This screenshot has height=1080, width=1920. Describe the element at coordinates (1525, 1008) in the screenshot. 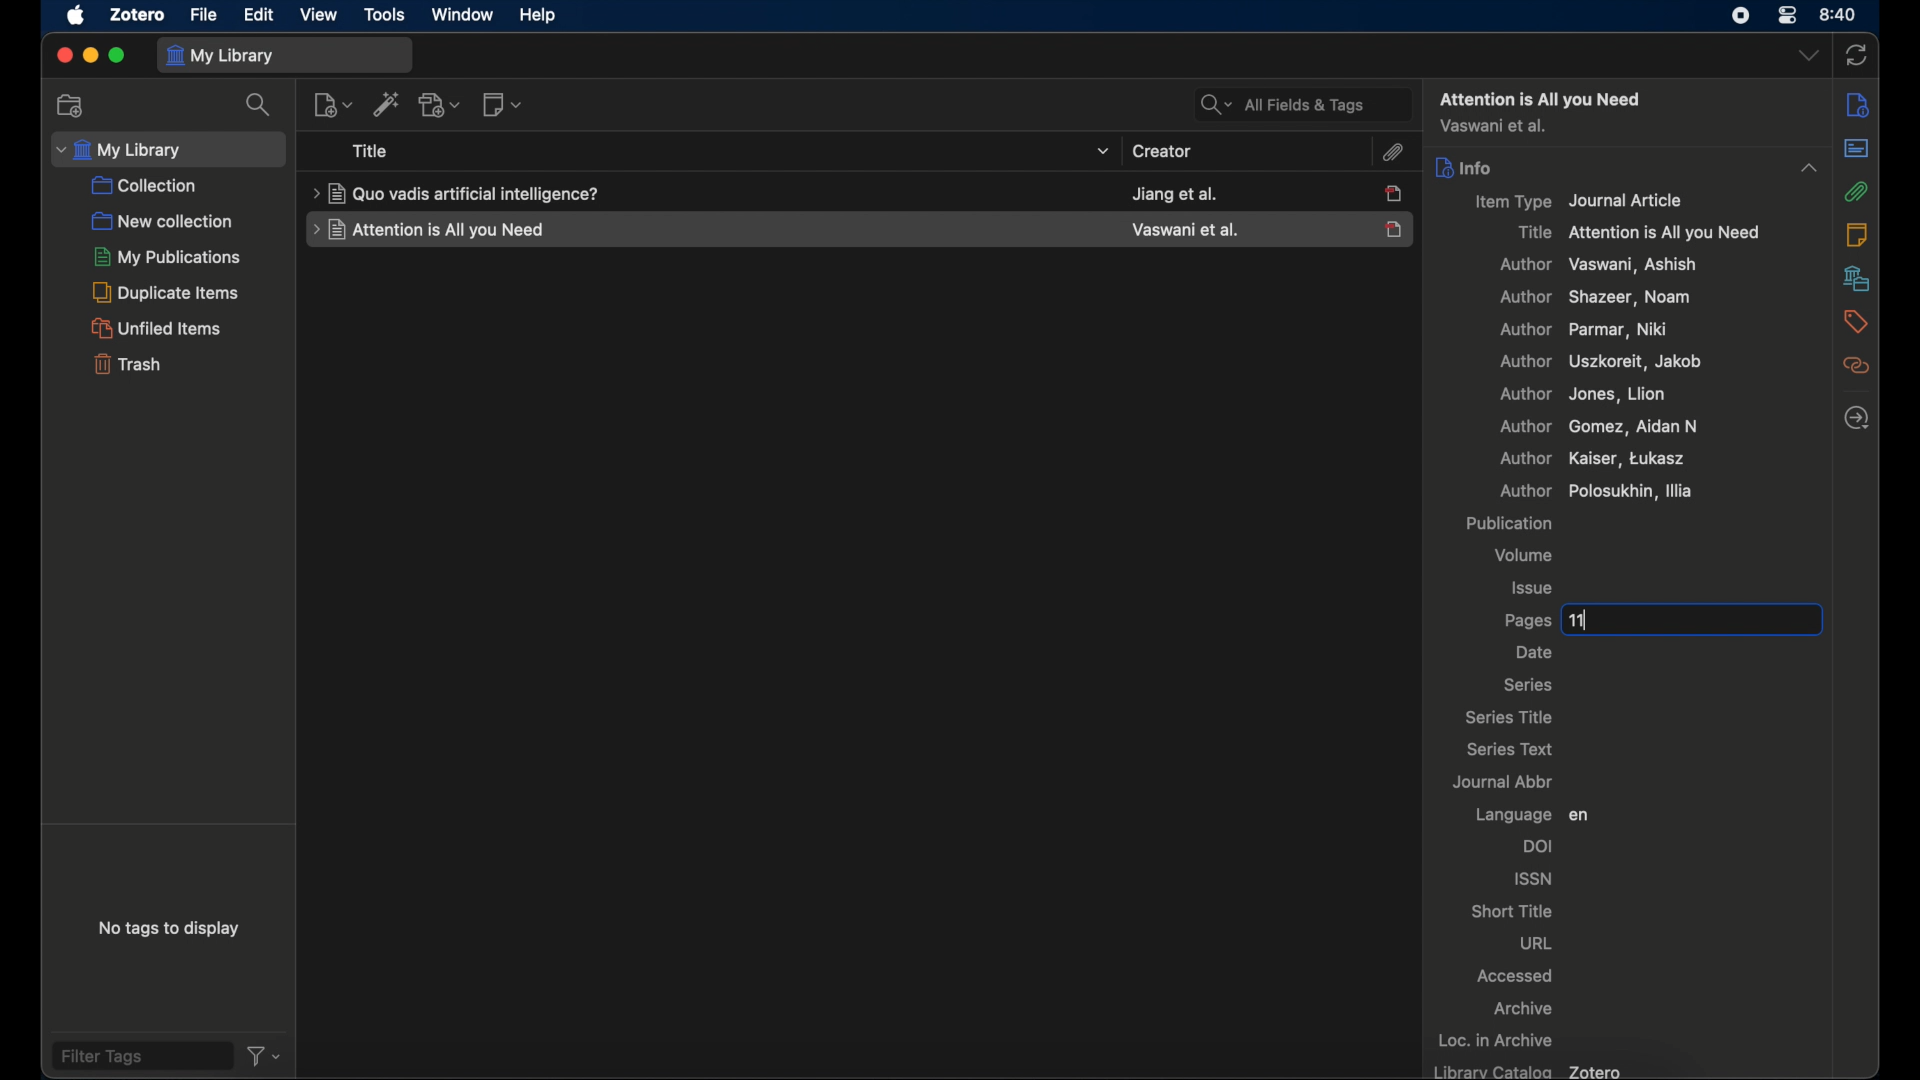

I see `archive` at that location.